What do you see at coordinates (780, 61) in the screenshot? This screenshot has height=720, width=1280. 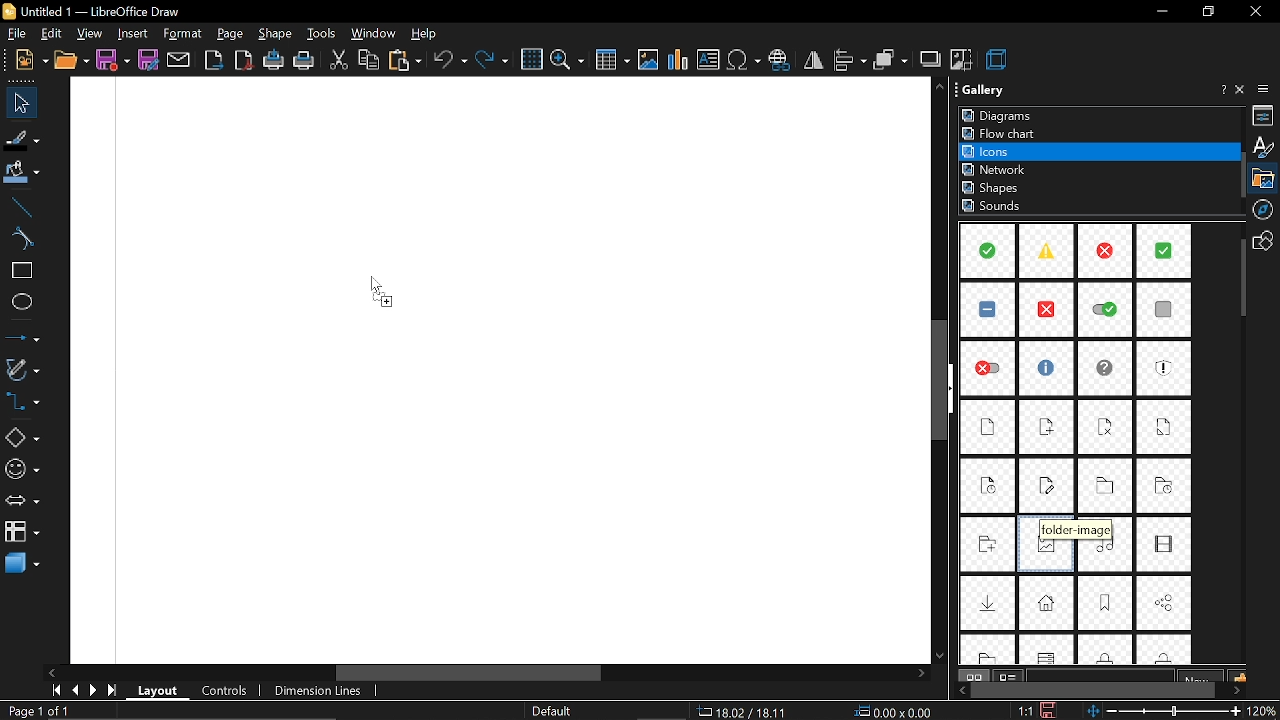 I see `insert hyperlink` at bounding box center [780, 61].